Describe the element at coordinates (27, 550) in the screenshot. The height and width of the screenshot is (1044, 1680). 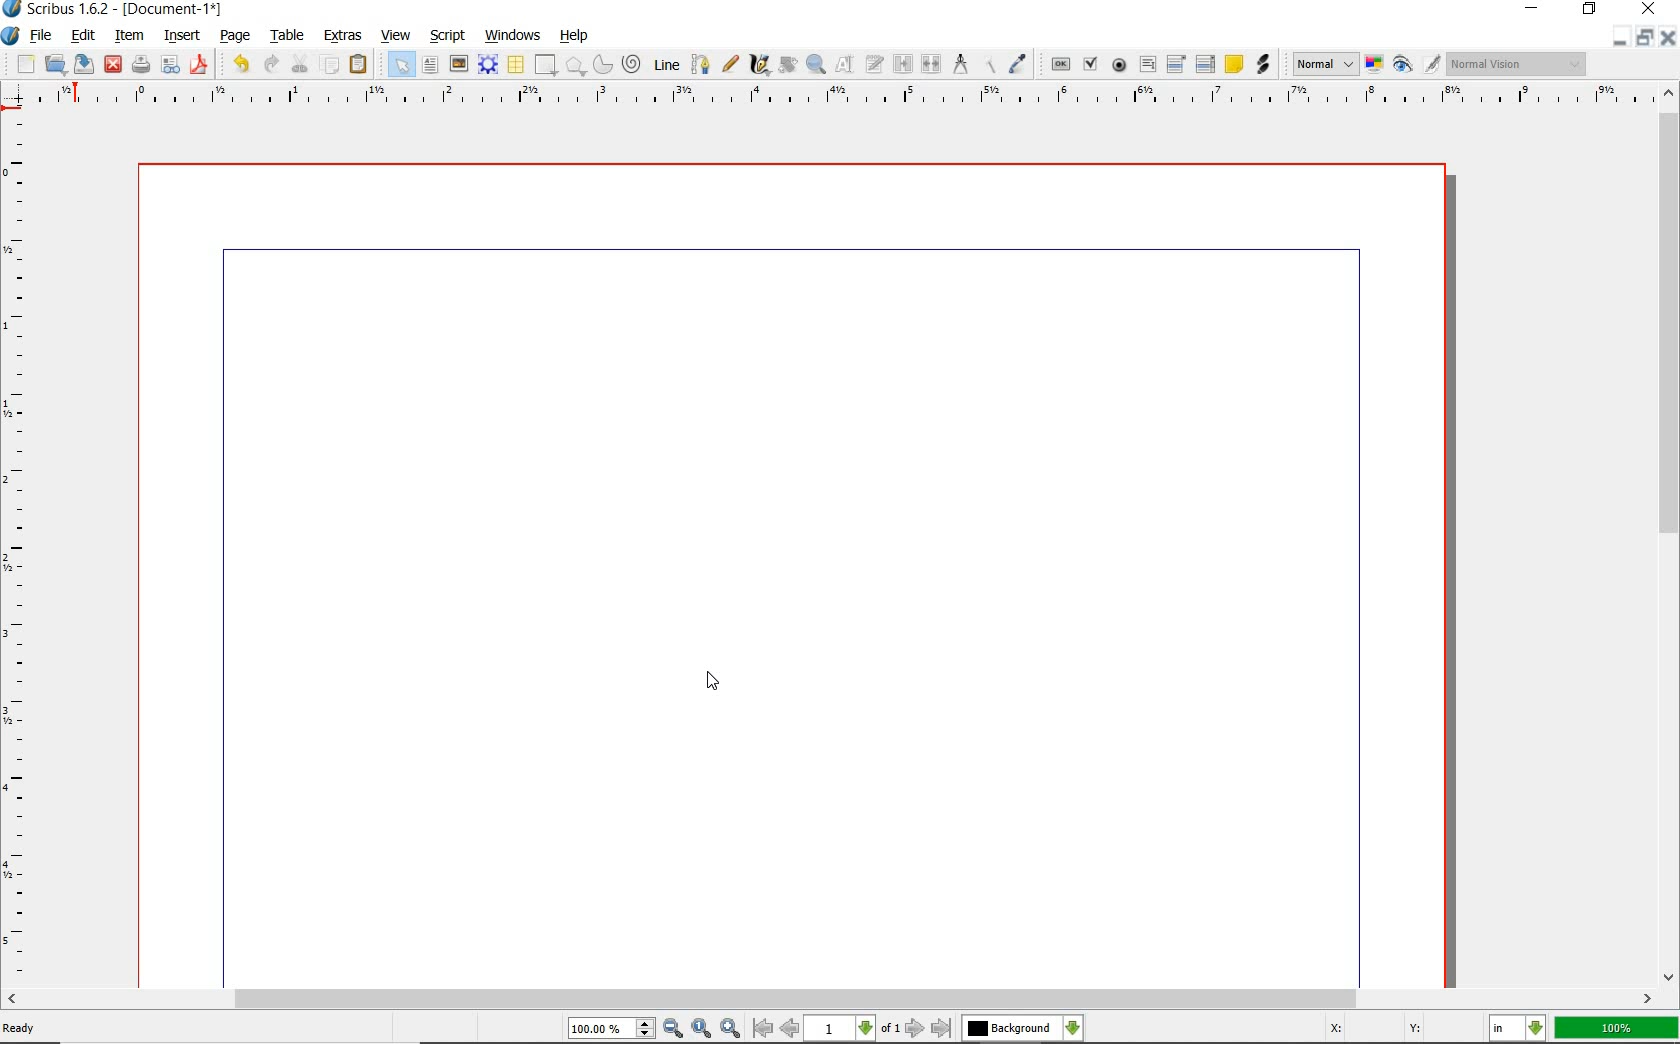
I see `ruler` at that location.